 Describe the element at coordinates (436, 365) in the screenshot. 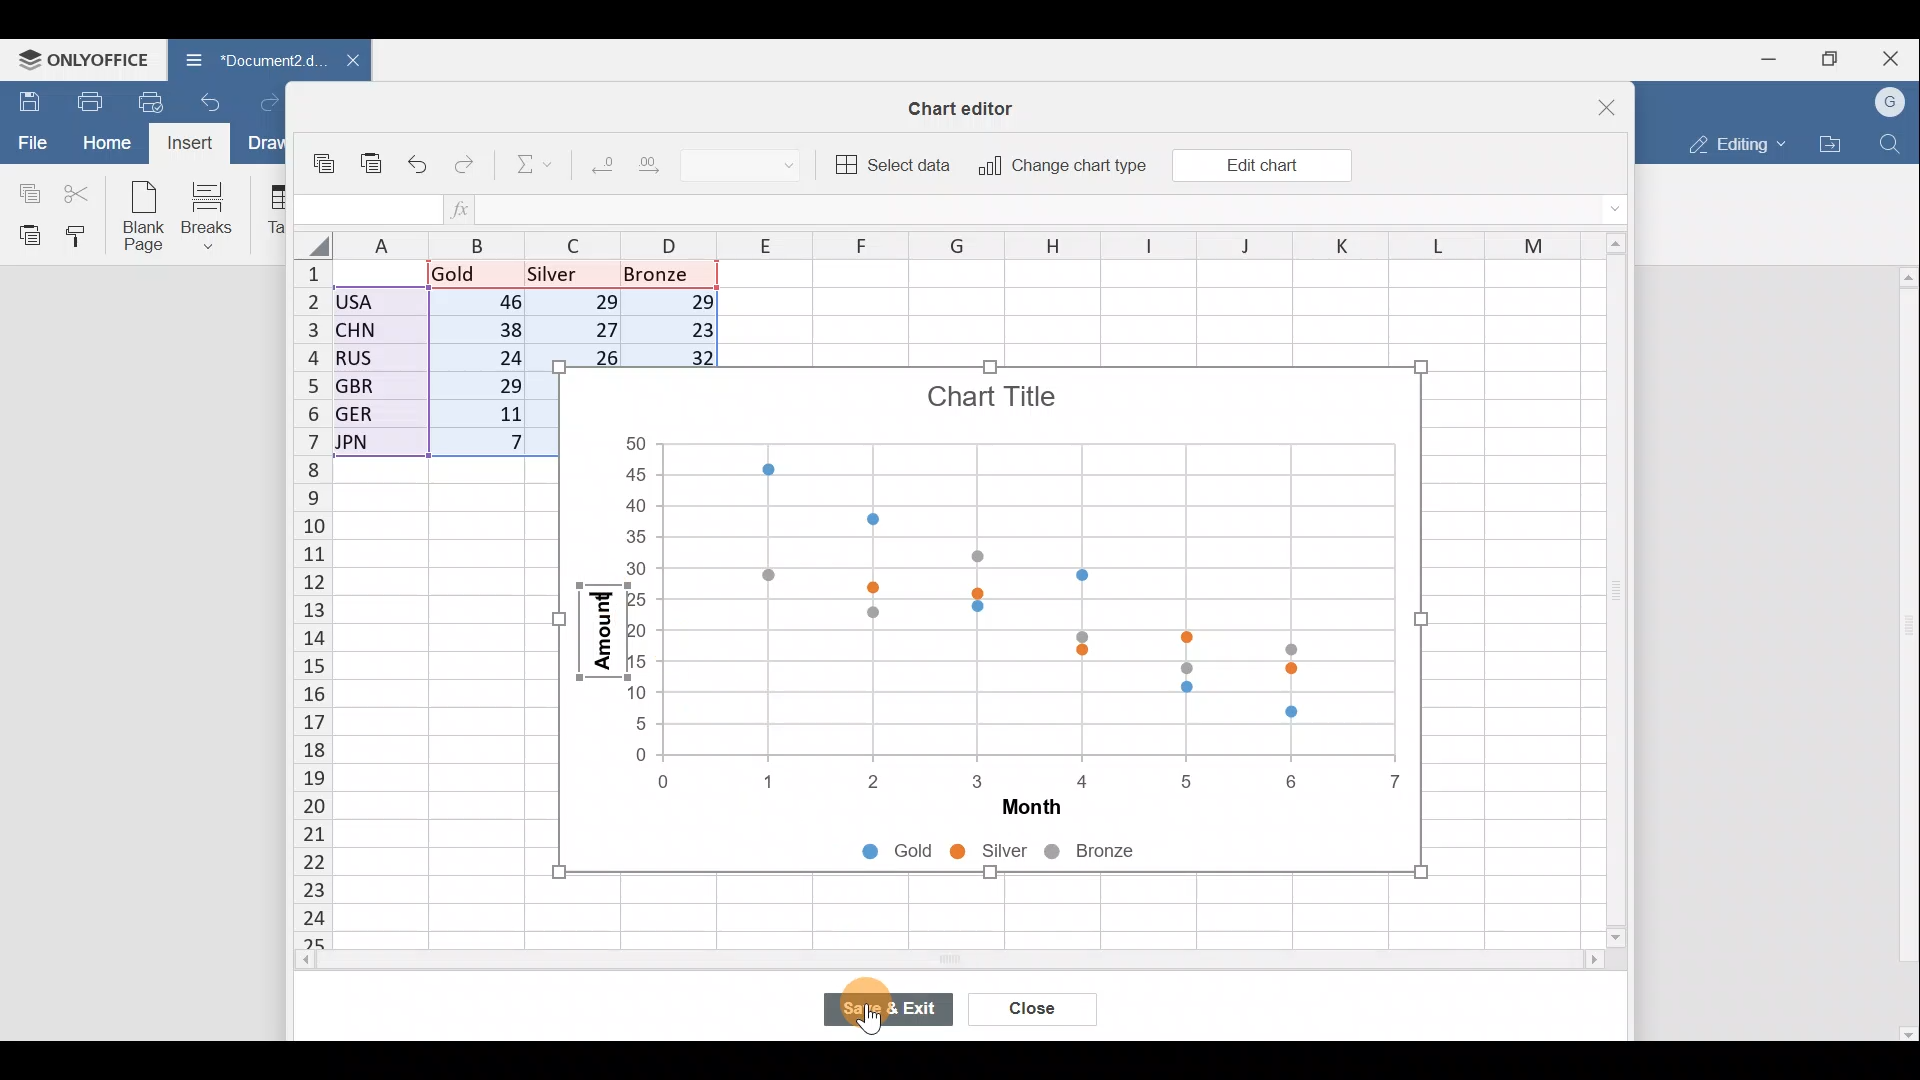

I see `Data` at that location.